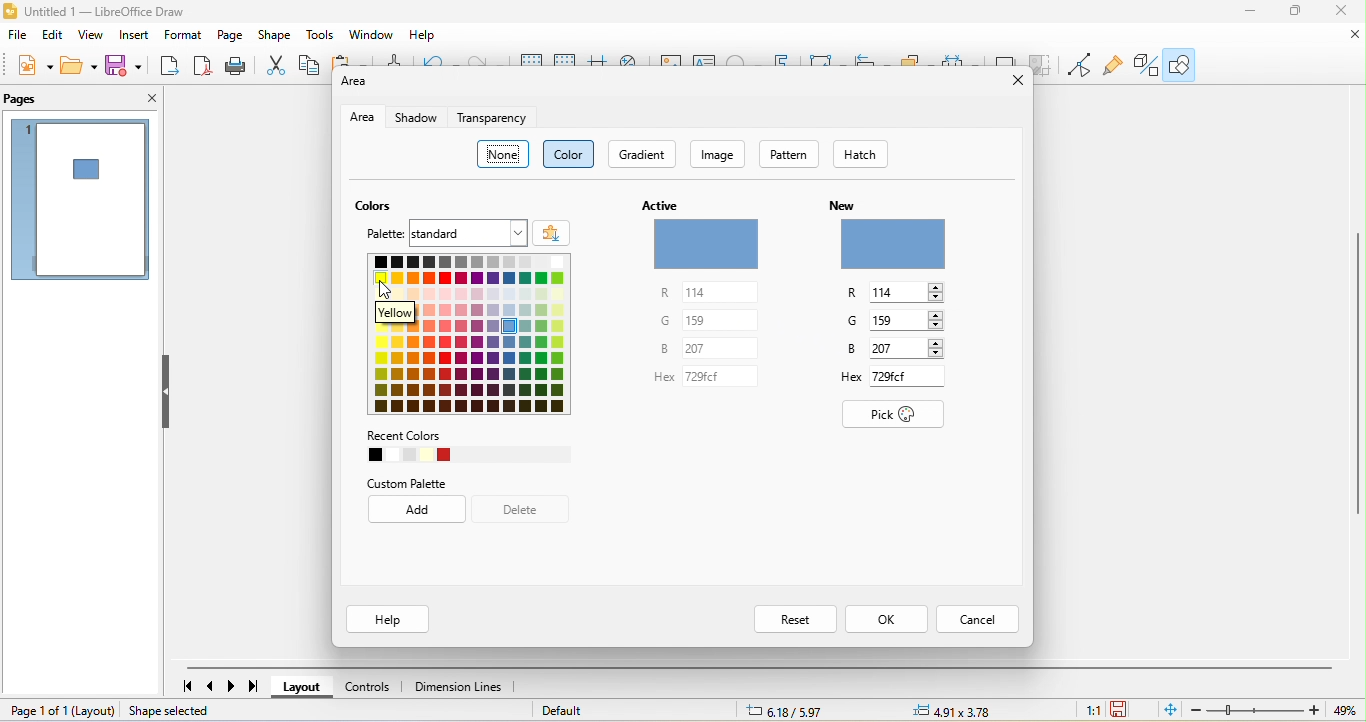 The image size is (1366, 722). I want to click on reset, so click(792, 620).